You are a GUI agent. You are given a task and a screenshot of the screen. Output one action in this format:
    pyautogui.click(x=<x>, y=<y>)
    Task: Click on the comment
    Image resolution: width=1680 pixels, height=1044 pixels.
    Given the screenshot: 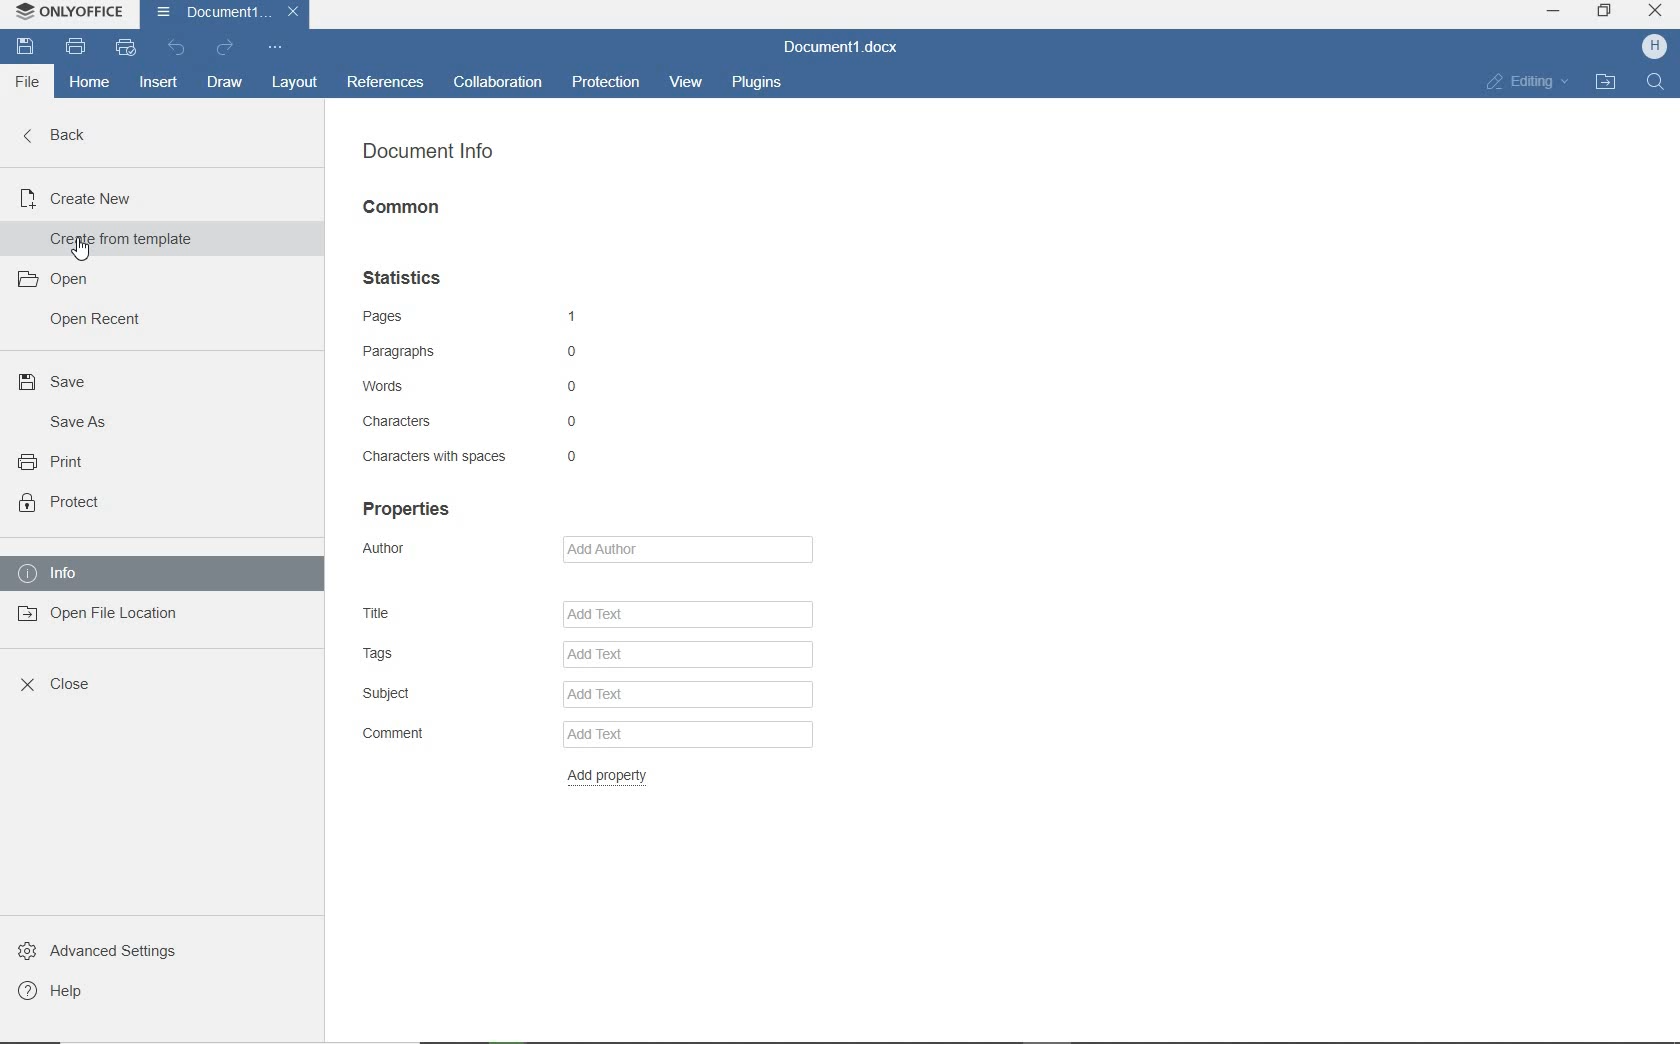 What is the action you would take?
    pyautogui.click(x=584, y=735)
    